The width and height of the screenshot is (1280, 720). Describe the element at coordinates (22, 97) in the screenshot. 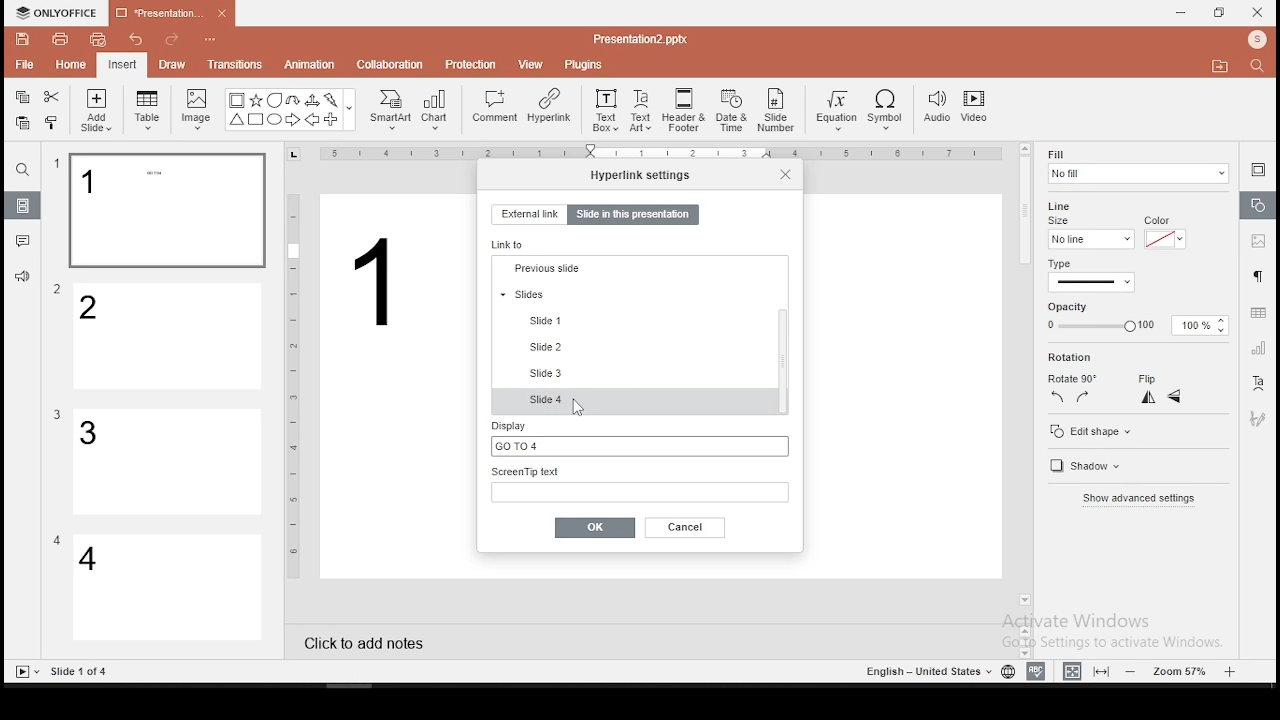

I see `copy` at that location.